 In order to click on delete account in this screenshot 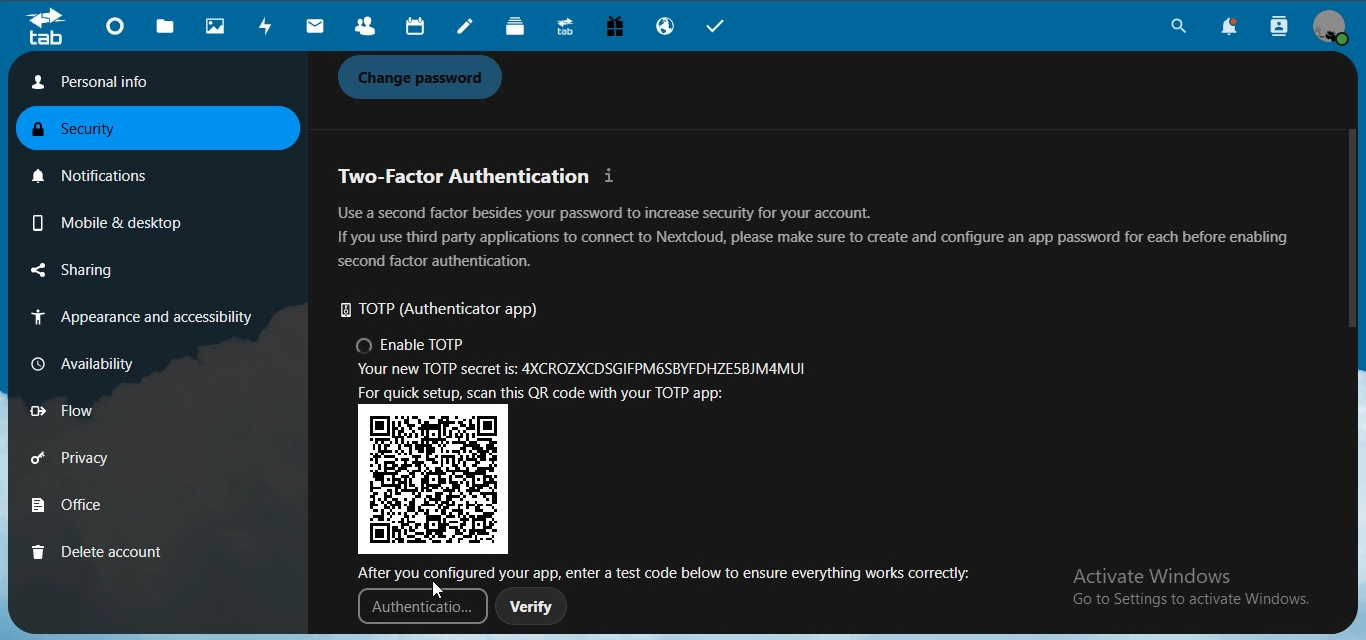, I will do `click(98, 551)`.